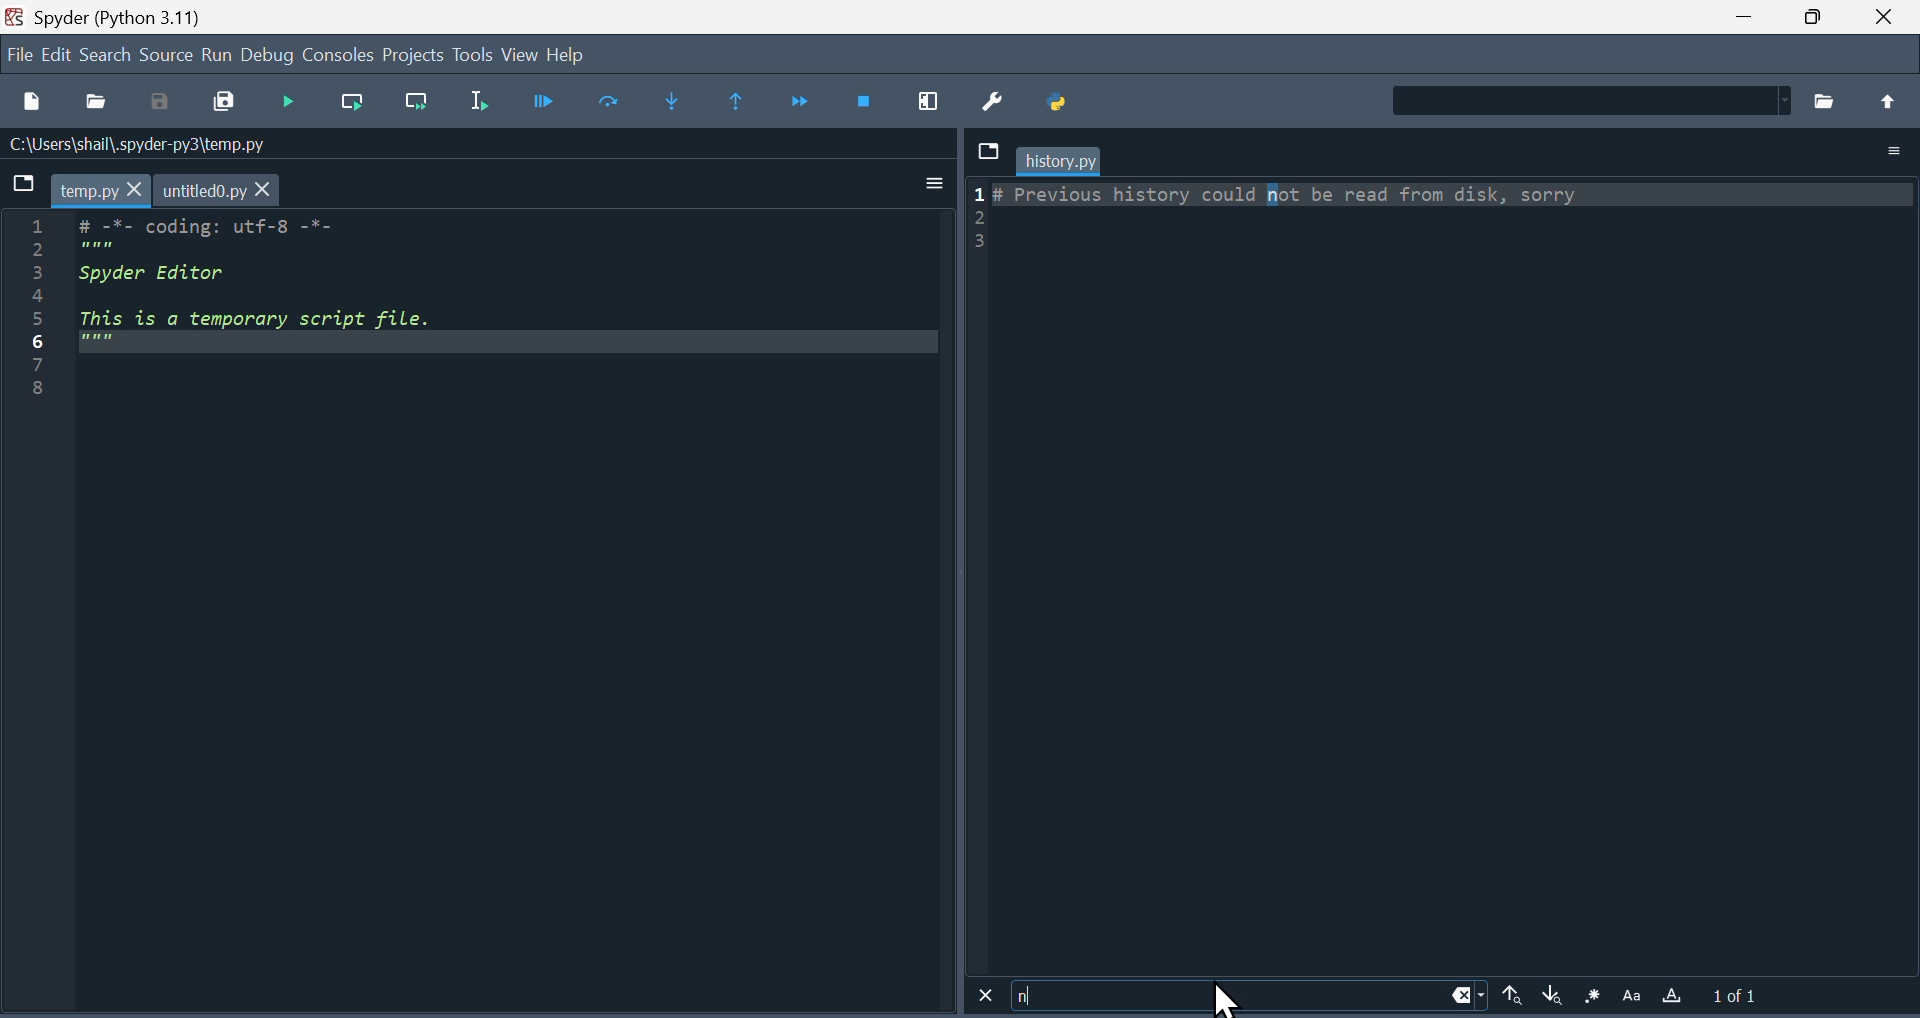  Describe the element at coordinates (267, 54) in the screenshot. I see `Debug` at that location.